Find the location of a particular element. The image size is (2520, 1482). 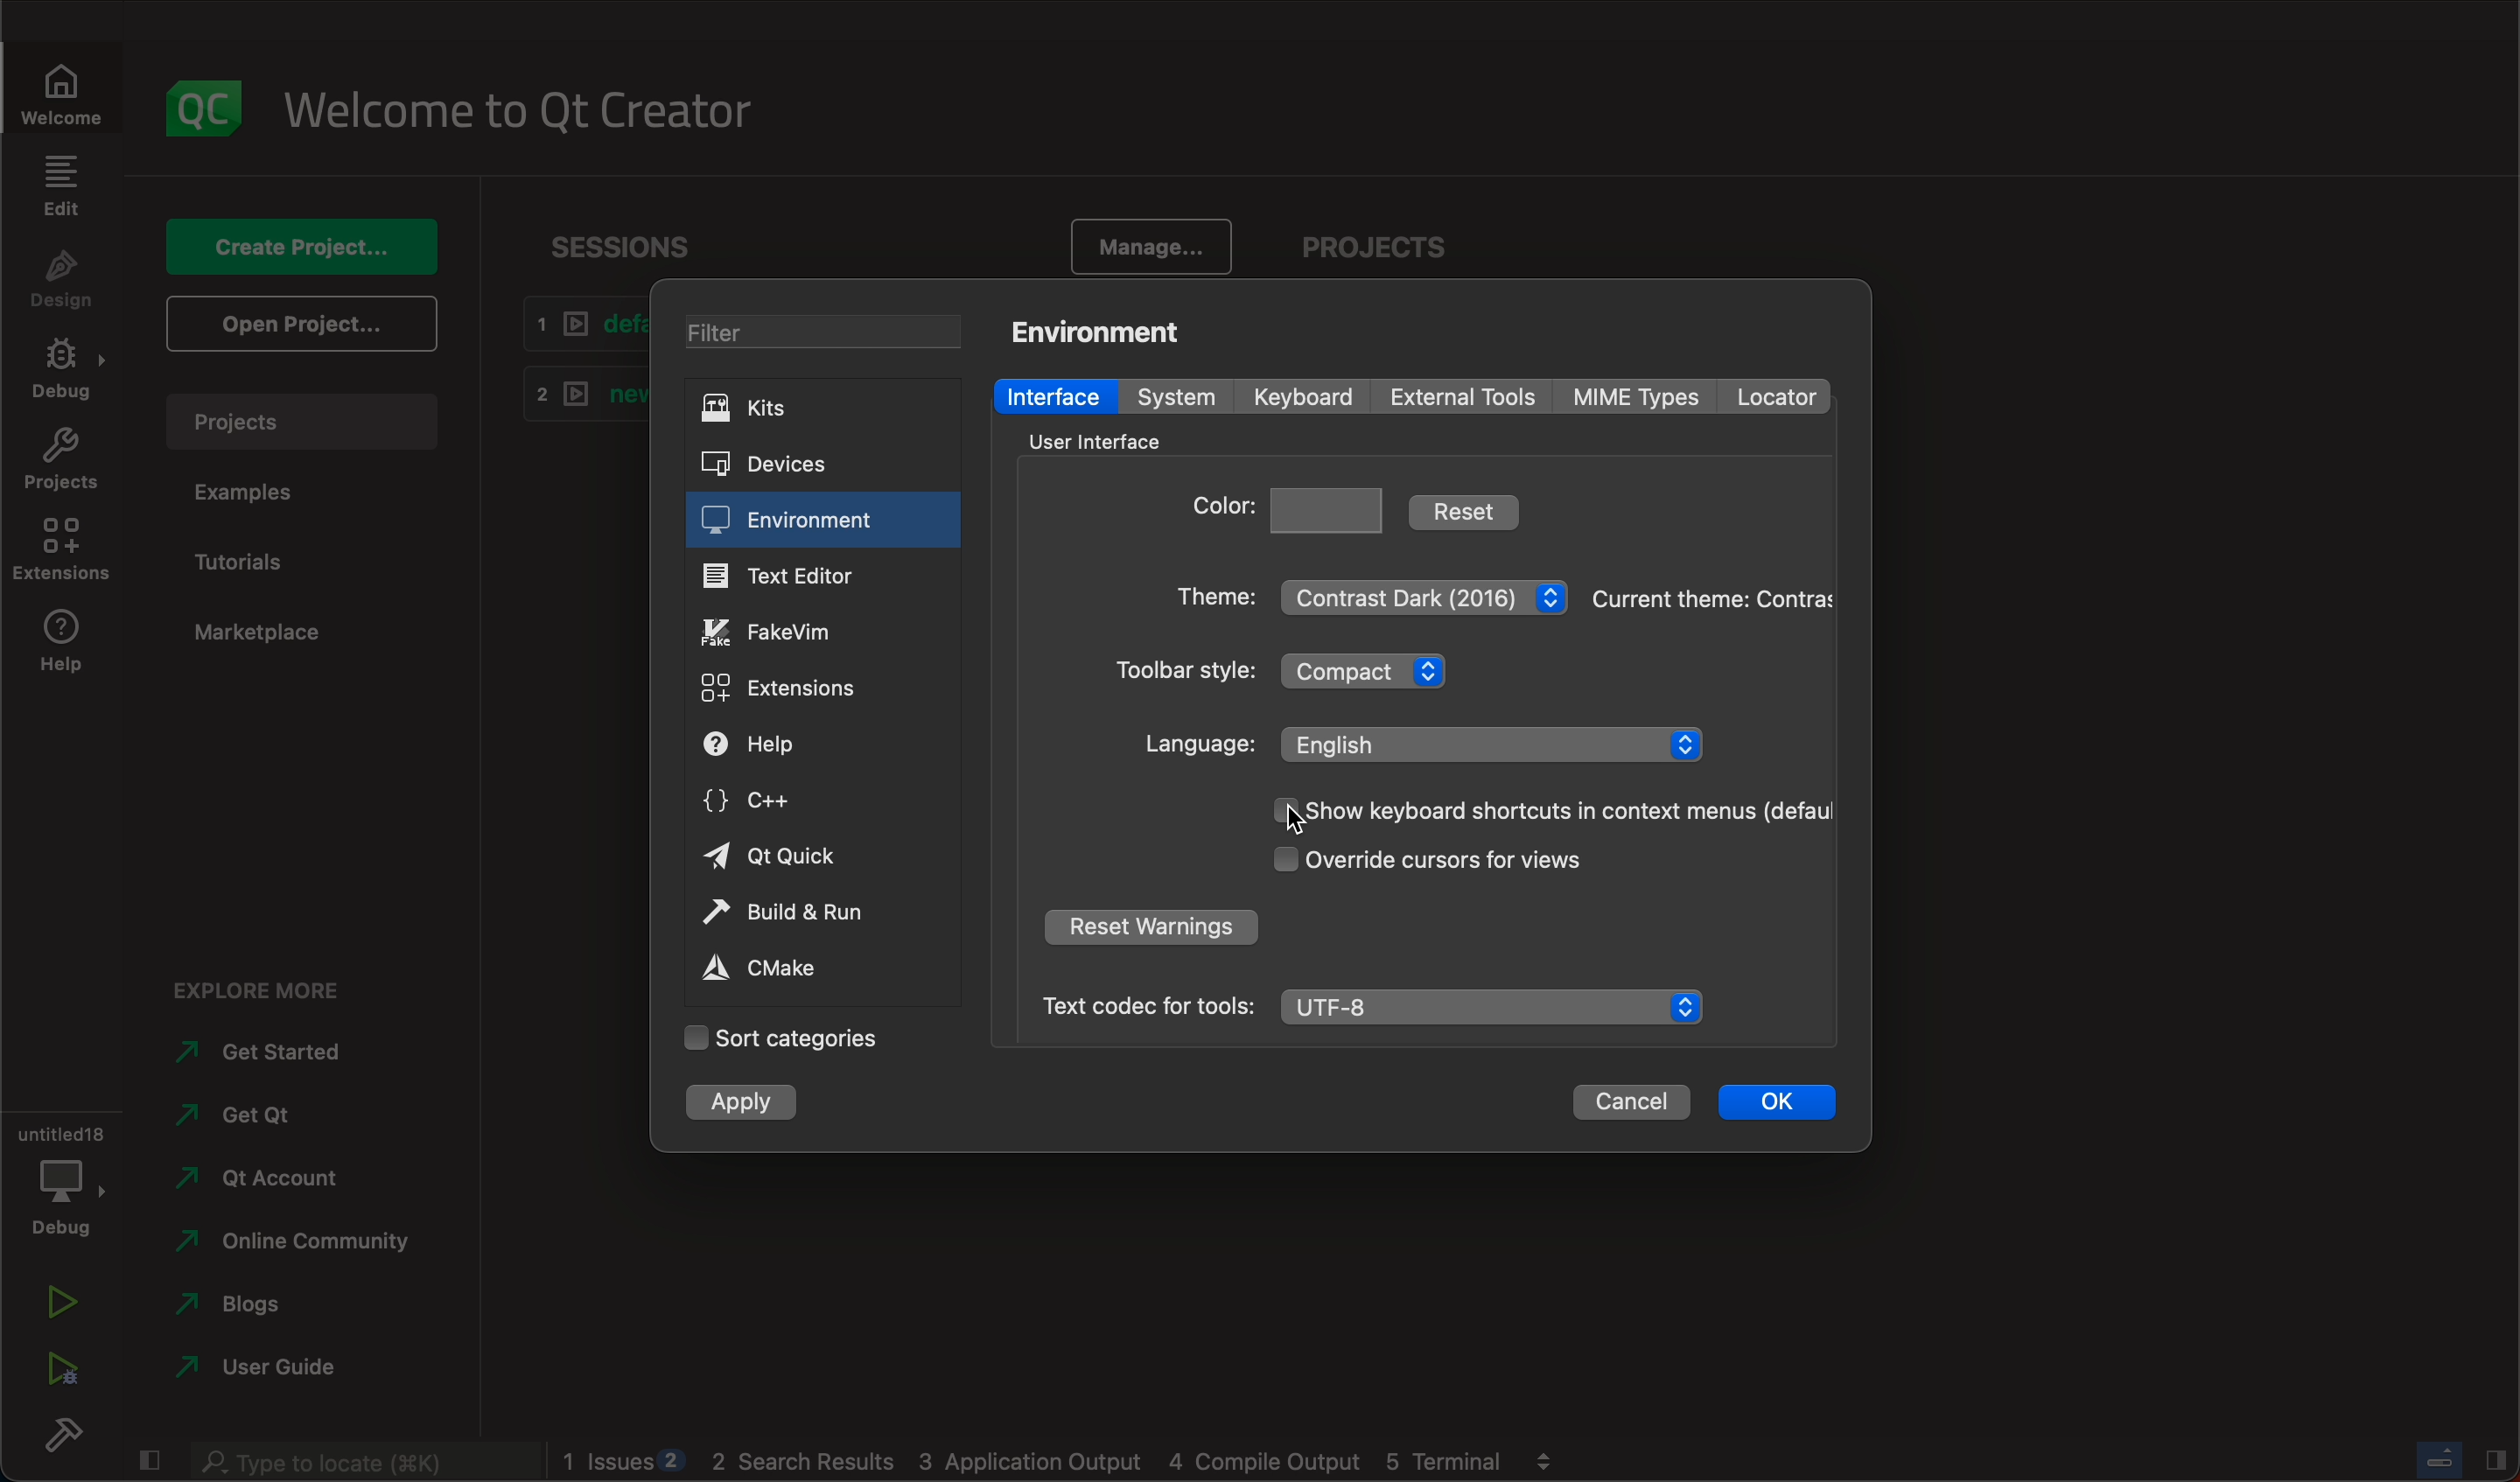

run is located at coordinates (57, 1305).